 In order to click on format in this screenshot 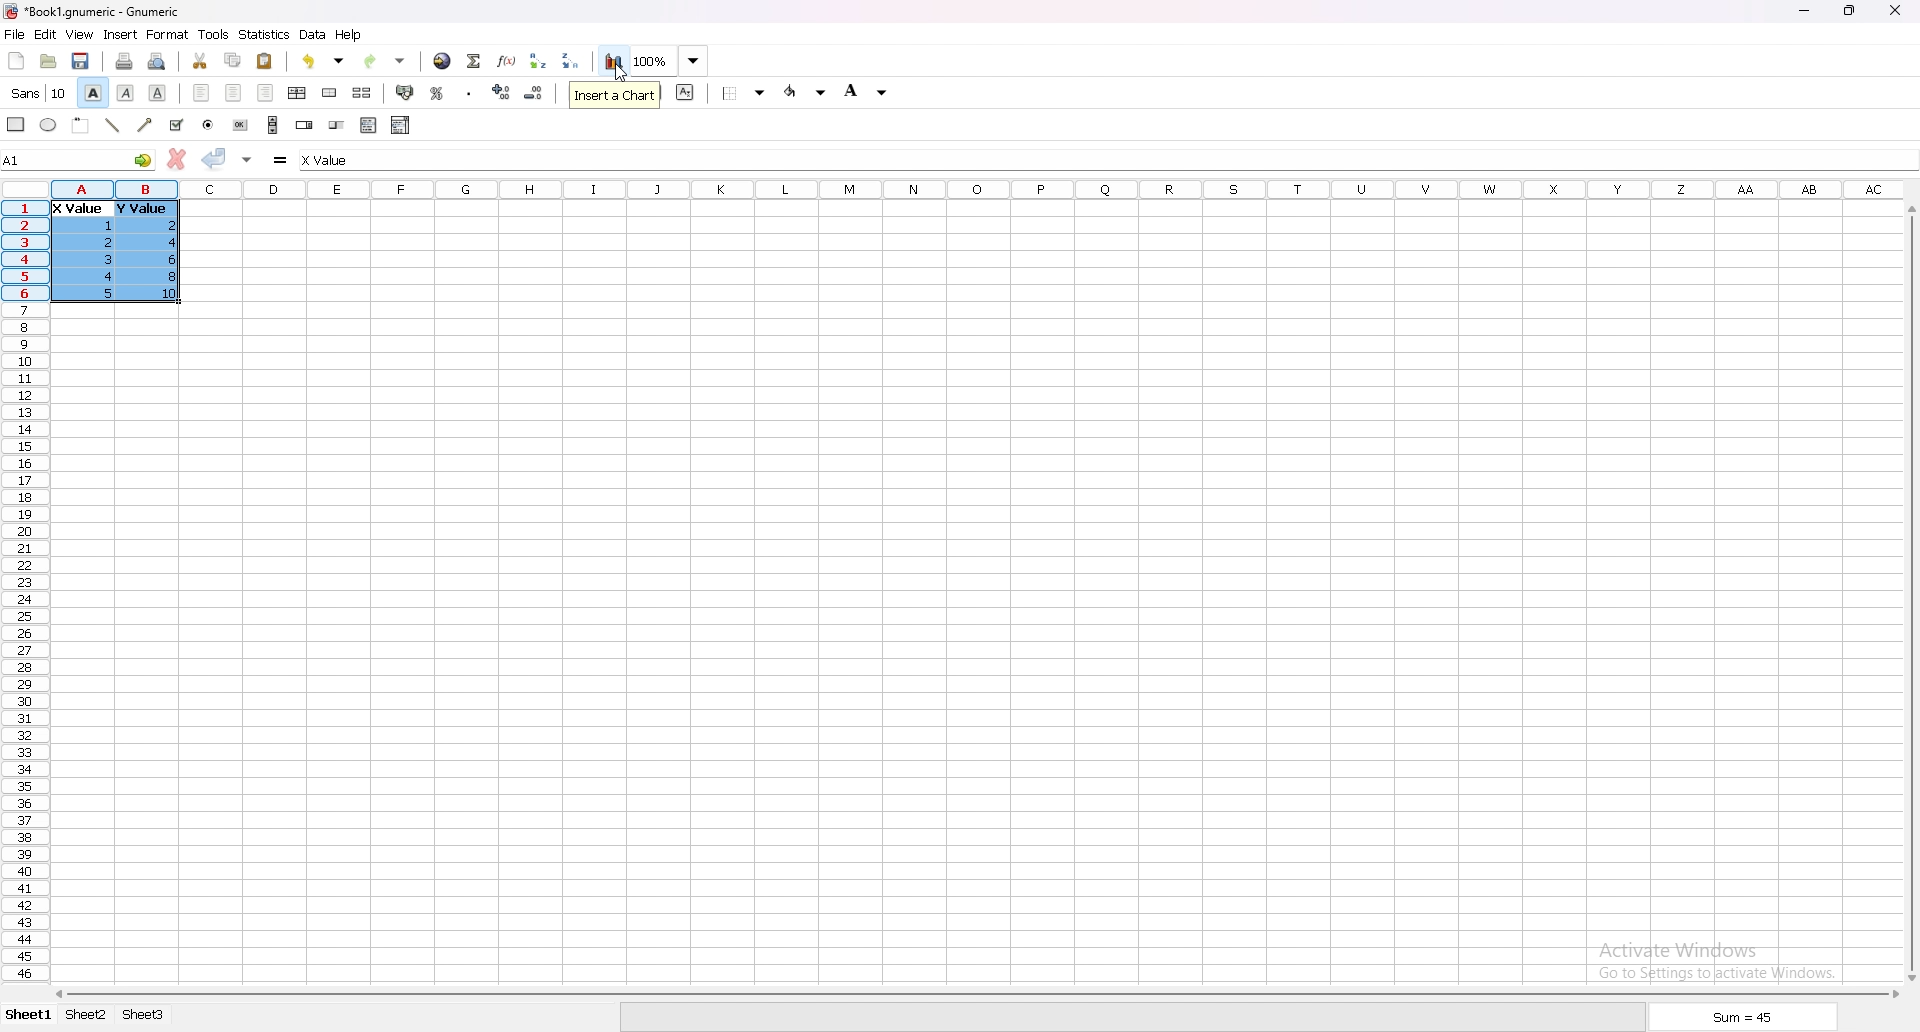, I will do `click(168, 34)`.